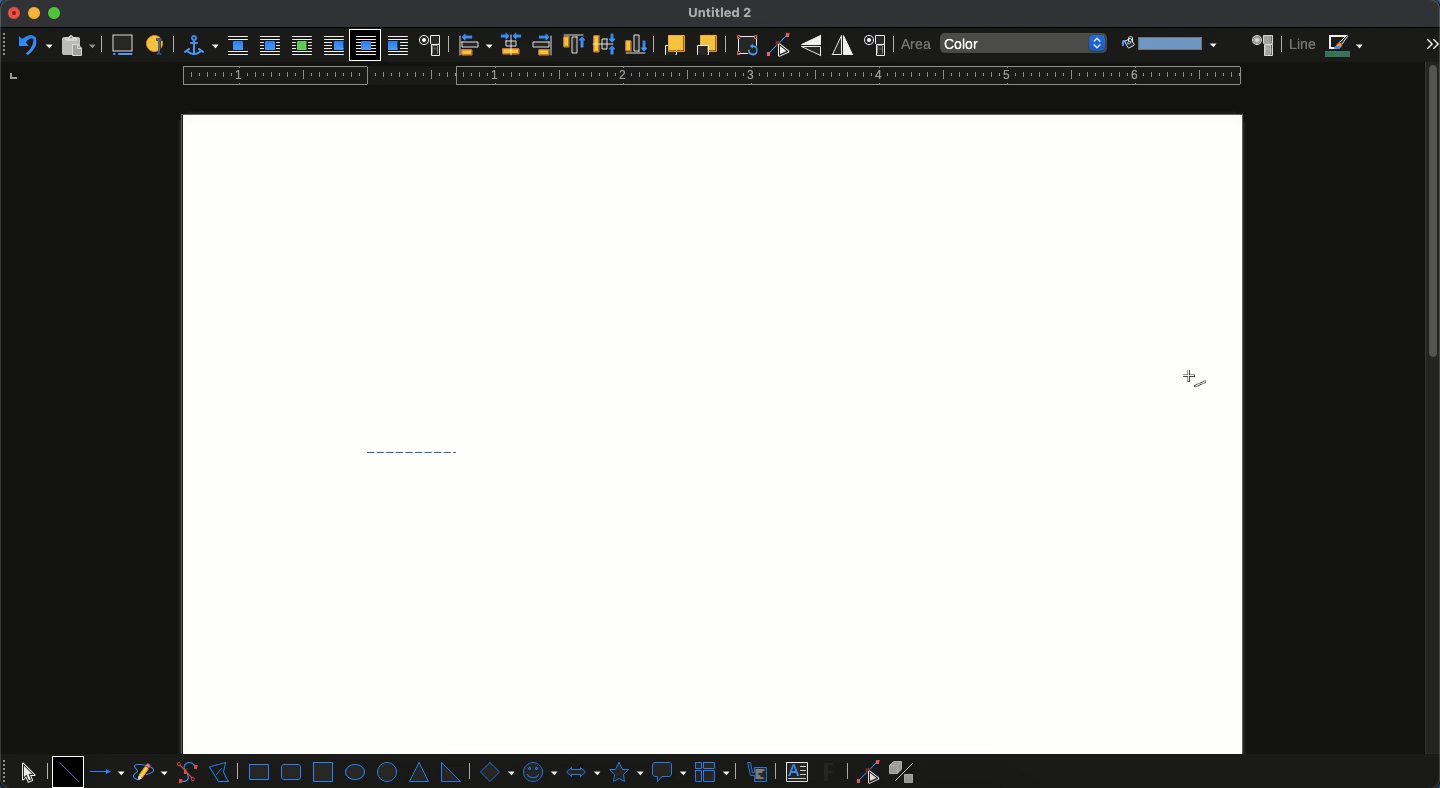  I want to click on right, so click(542, 45).